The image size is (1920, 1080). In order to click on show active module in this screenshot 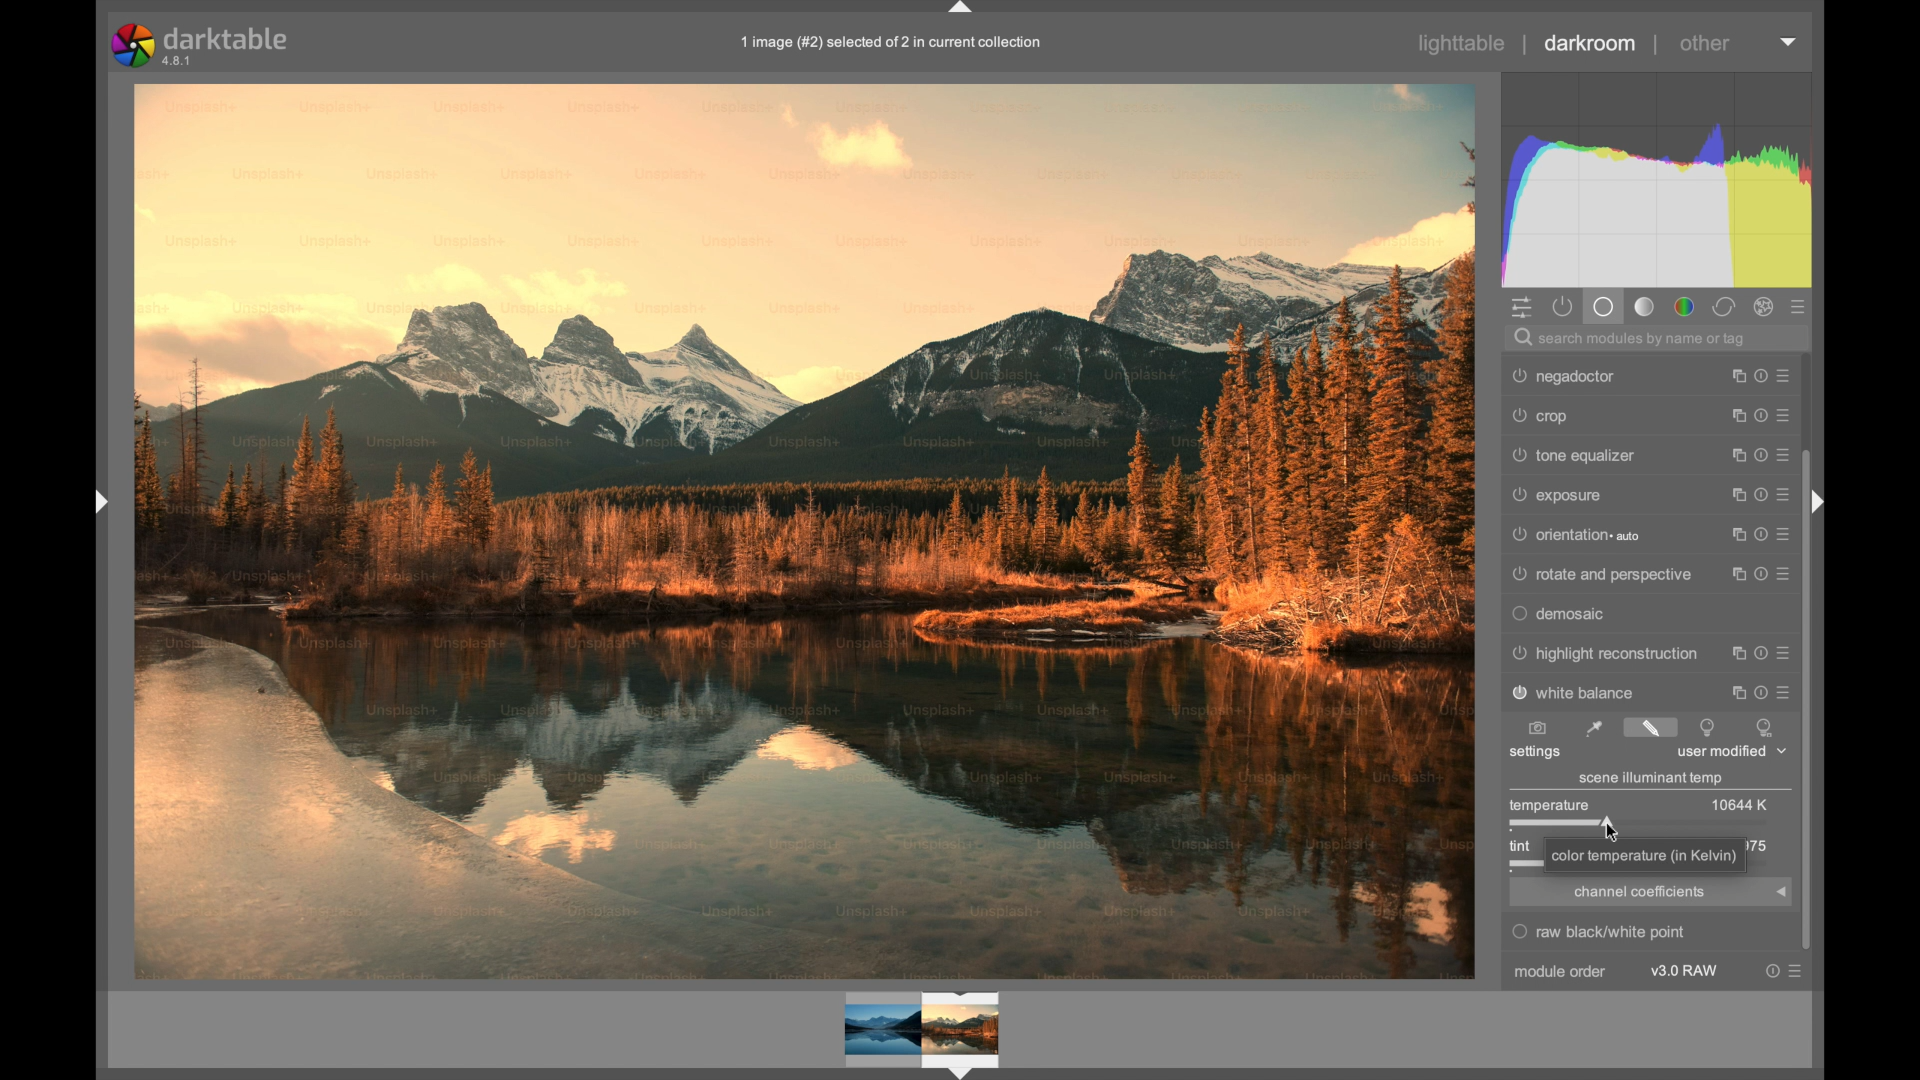, I will do `click(1564, 306)`.